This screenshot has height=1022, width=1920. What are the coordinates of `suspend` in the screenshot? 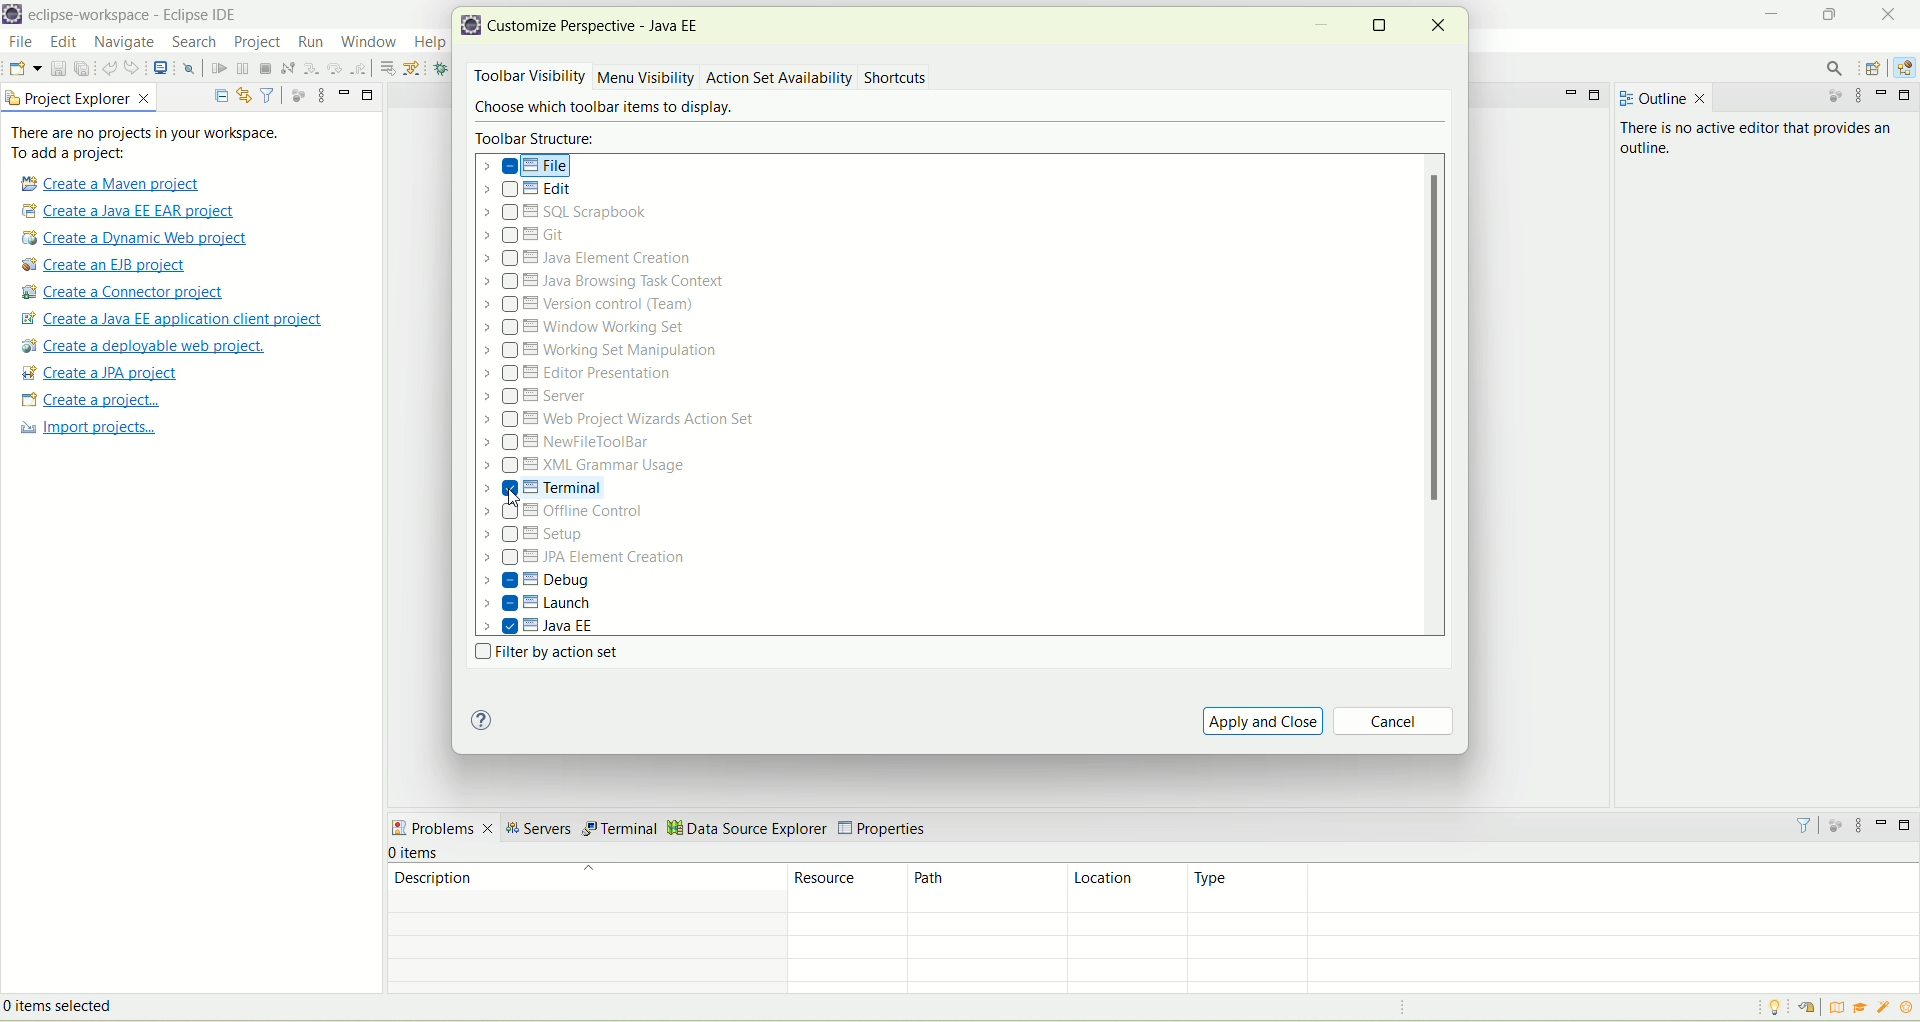 It's located at (241, 70).